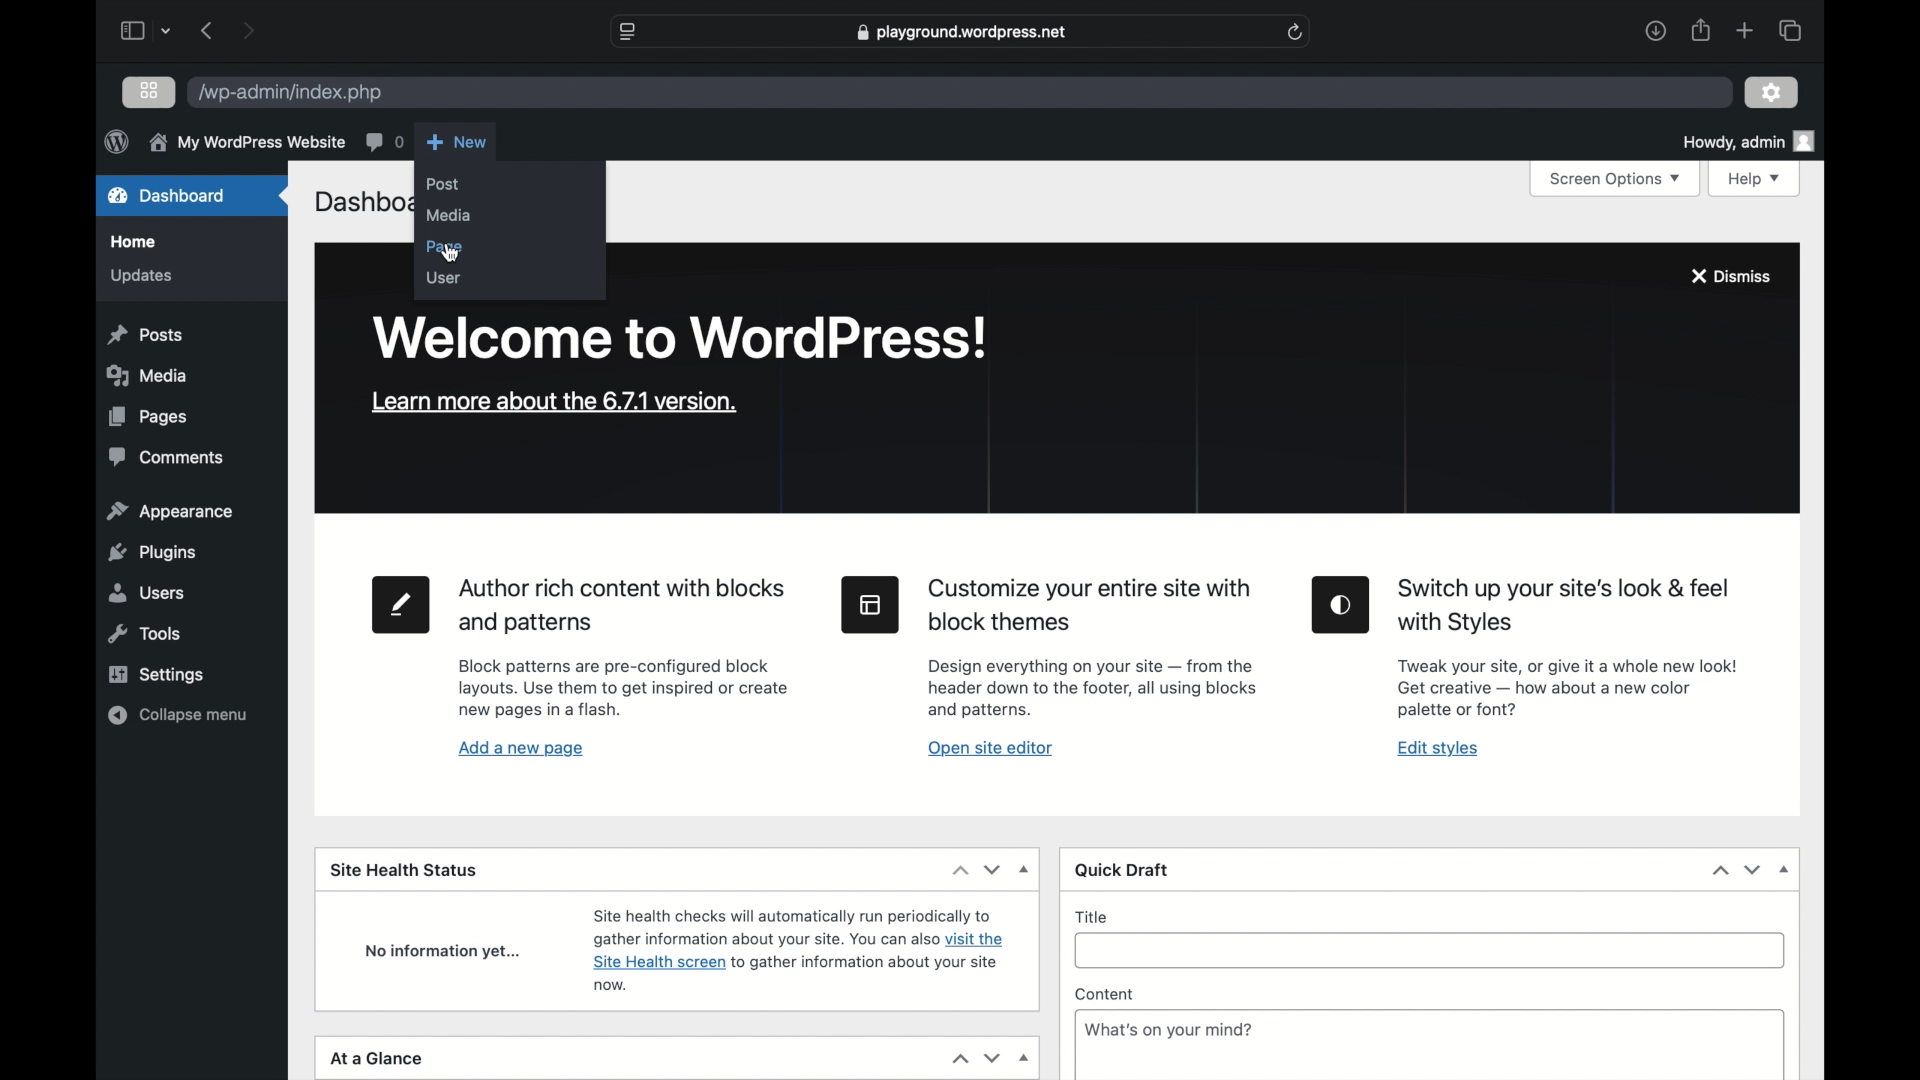  I want to click on help, so click(1757, 179).